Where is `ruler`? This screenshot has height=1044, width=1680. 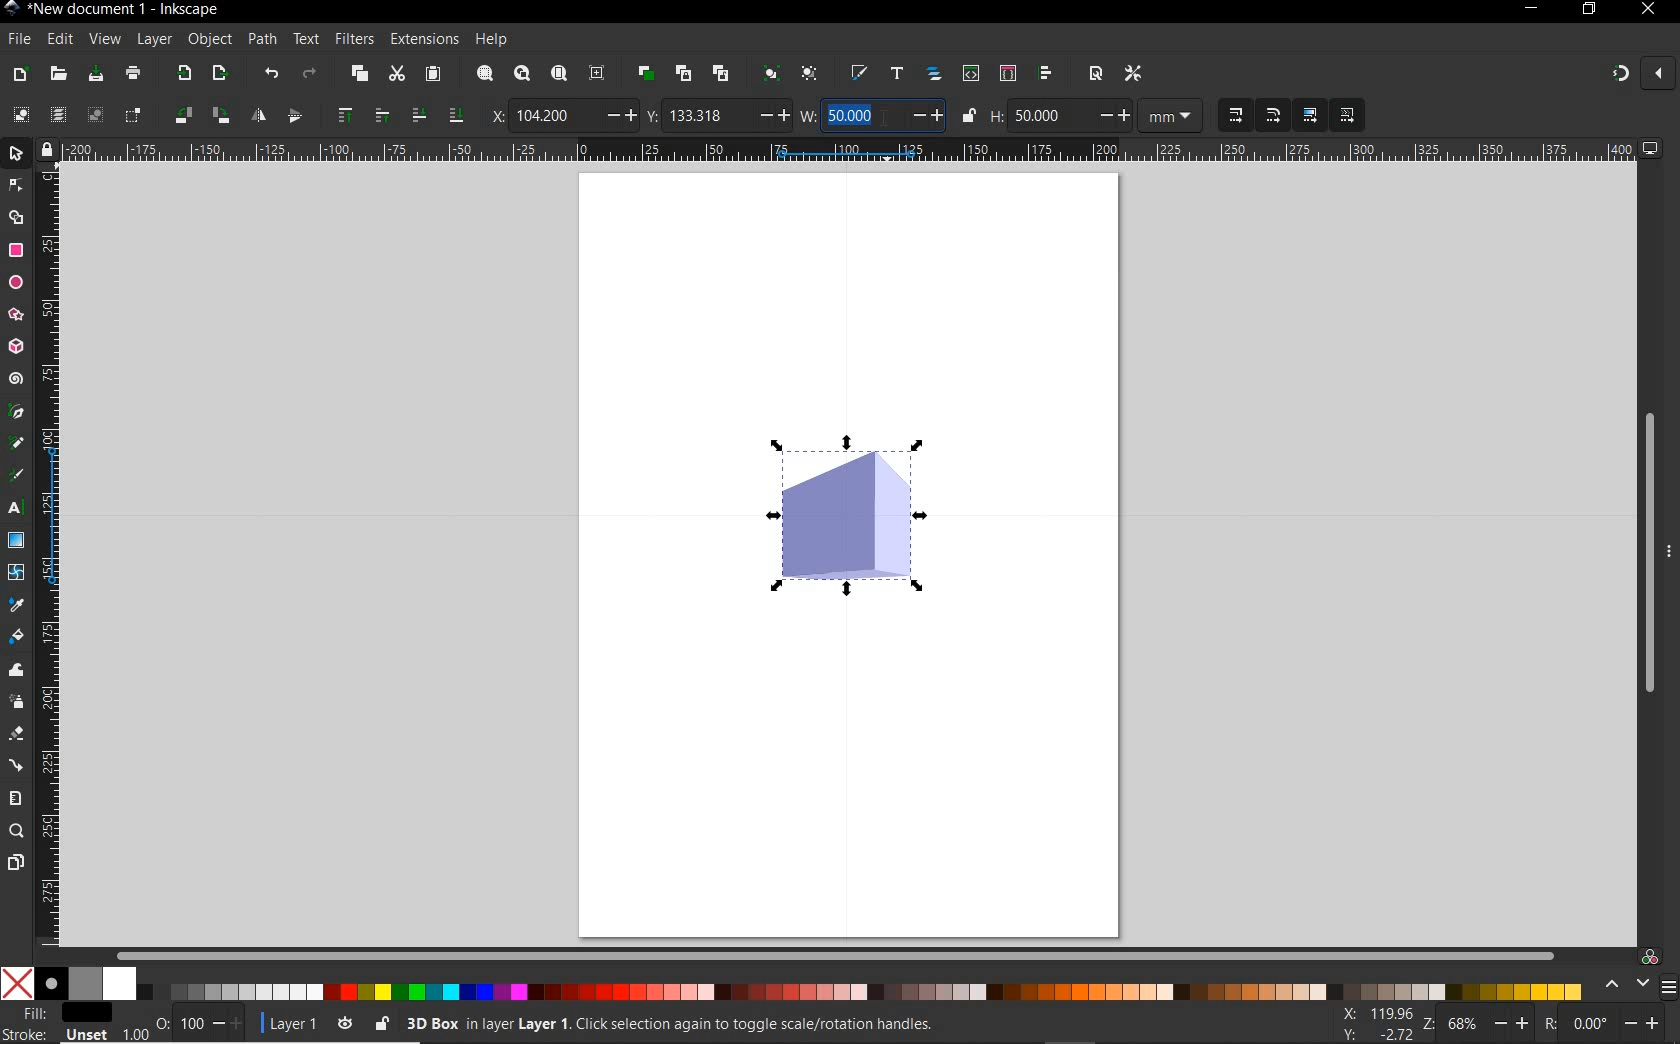
ruler is located at coordinates (51, 555).